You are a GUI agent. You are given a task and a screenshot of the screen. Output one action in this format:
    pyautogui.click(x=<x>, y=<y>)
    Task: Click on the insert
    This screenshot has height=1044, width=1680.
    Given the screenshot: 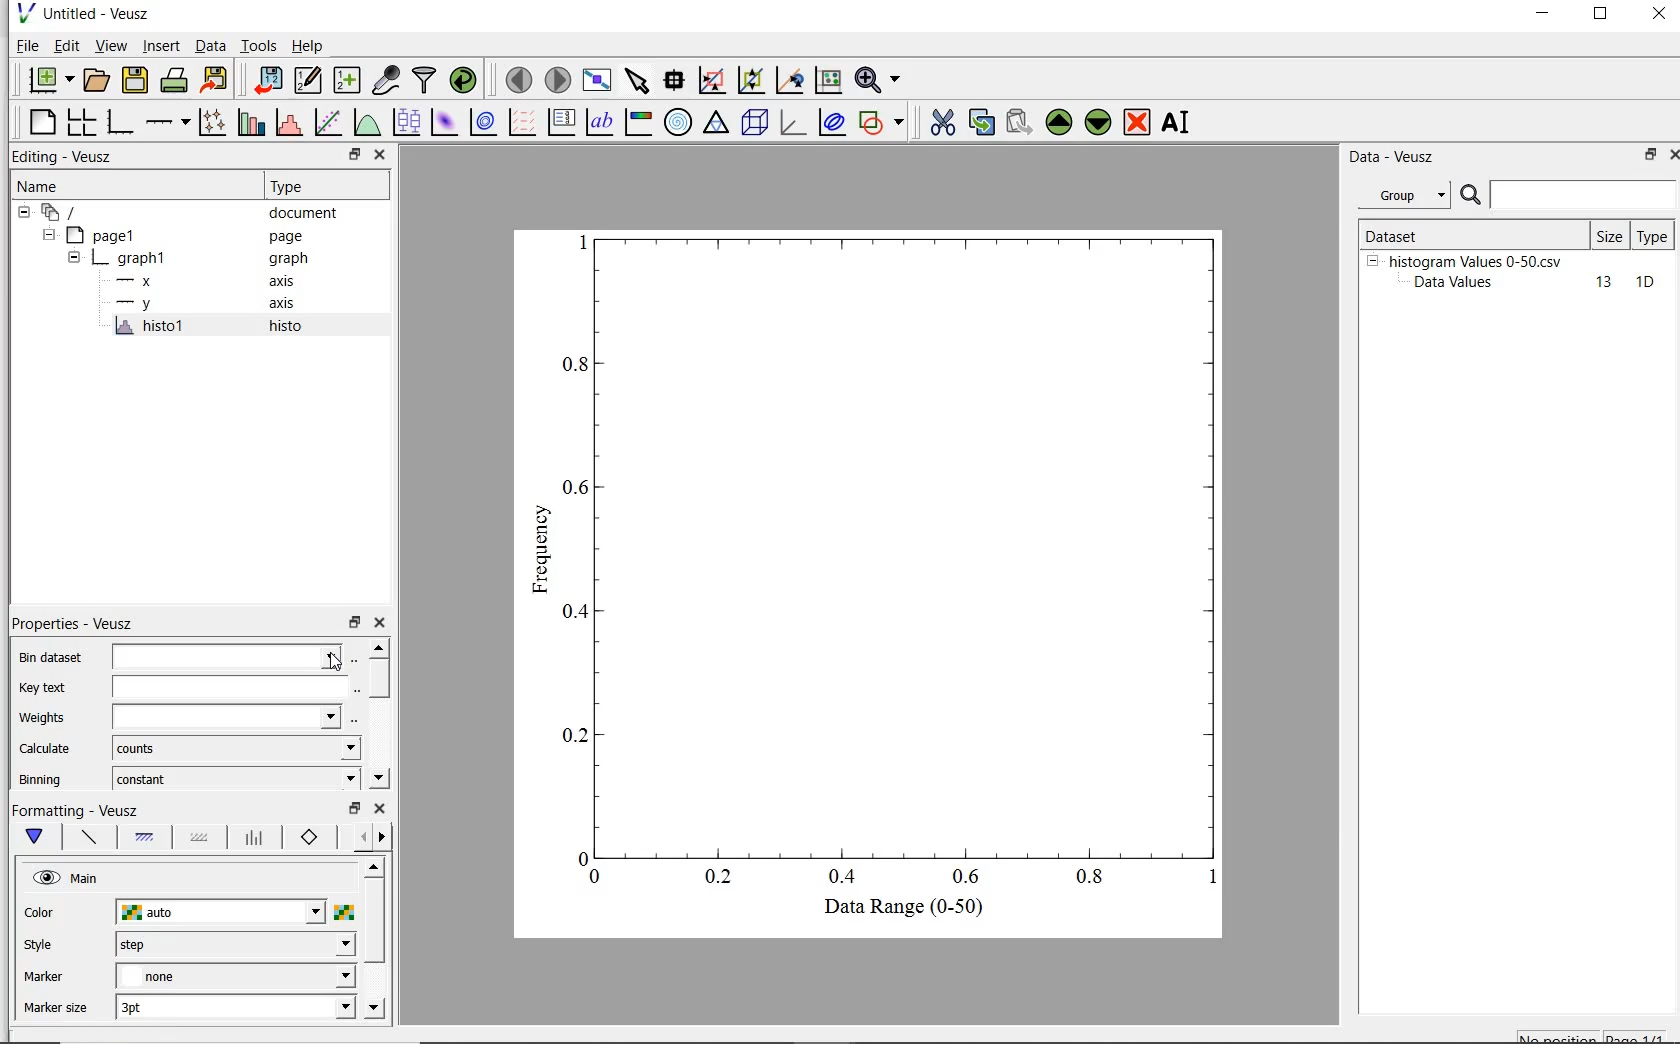 What is the action you would take?
    pyautogui.click(x=161, y=46)
    